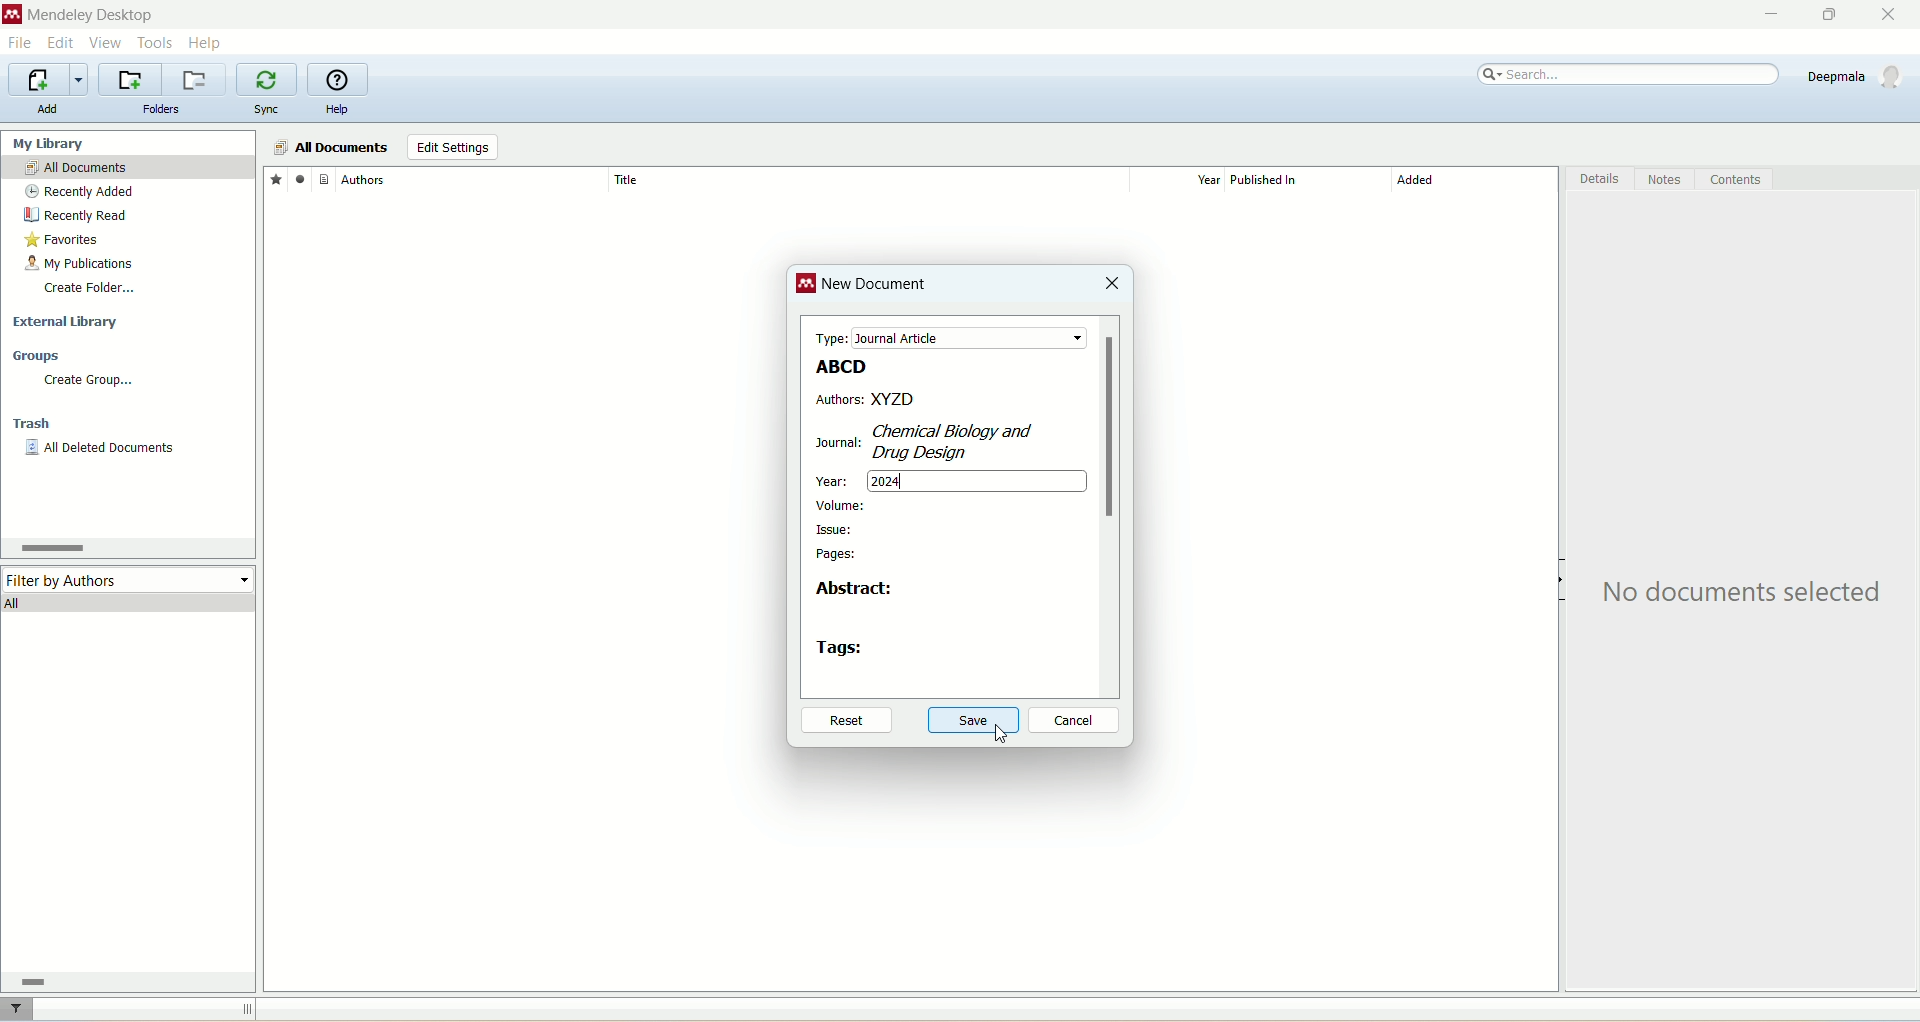 The image size is (1920, 1022). I want to click on issue, so click(836, 529).